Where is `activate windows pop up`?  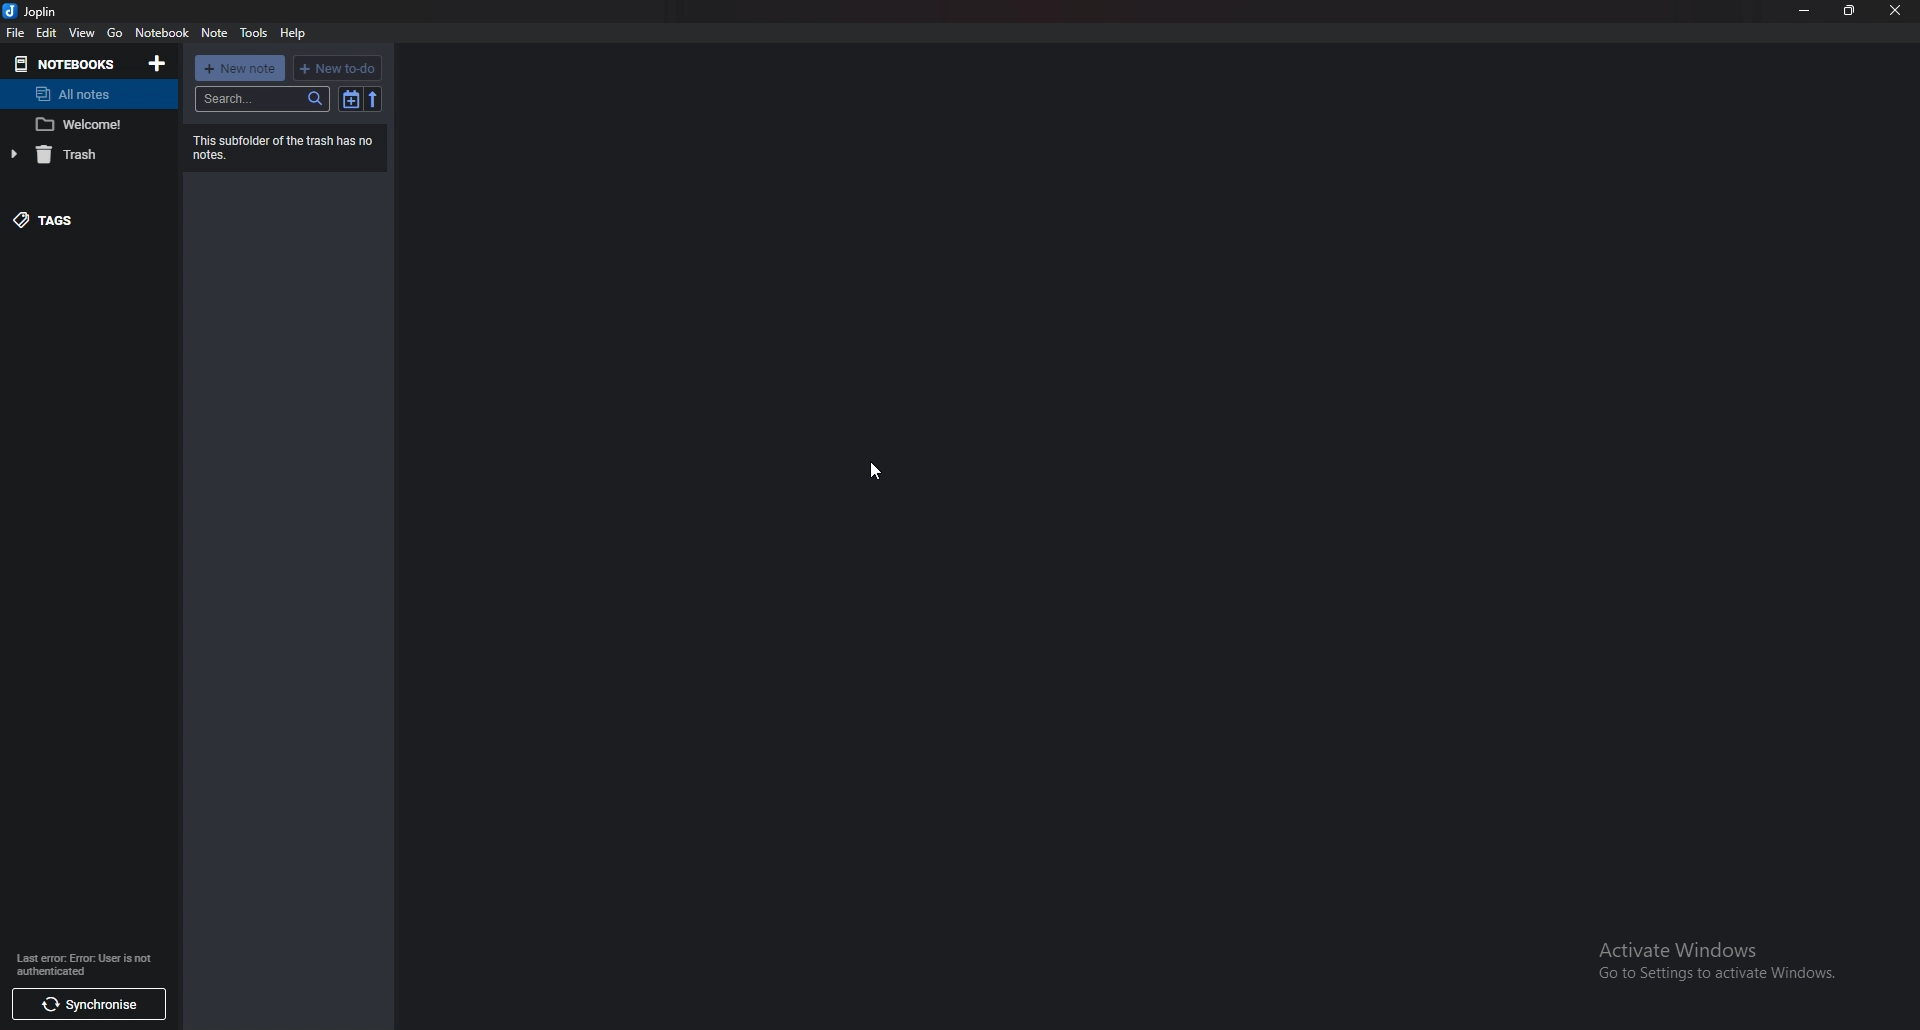
activate windows pop up is located at coordinates (1708, 968).